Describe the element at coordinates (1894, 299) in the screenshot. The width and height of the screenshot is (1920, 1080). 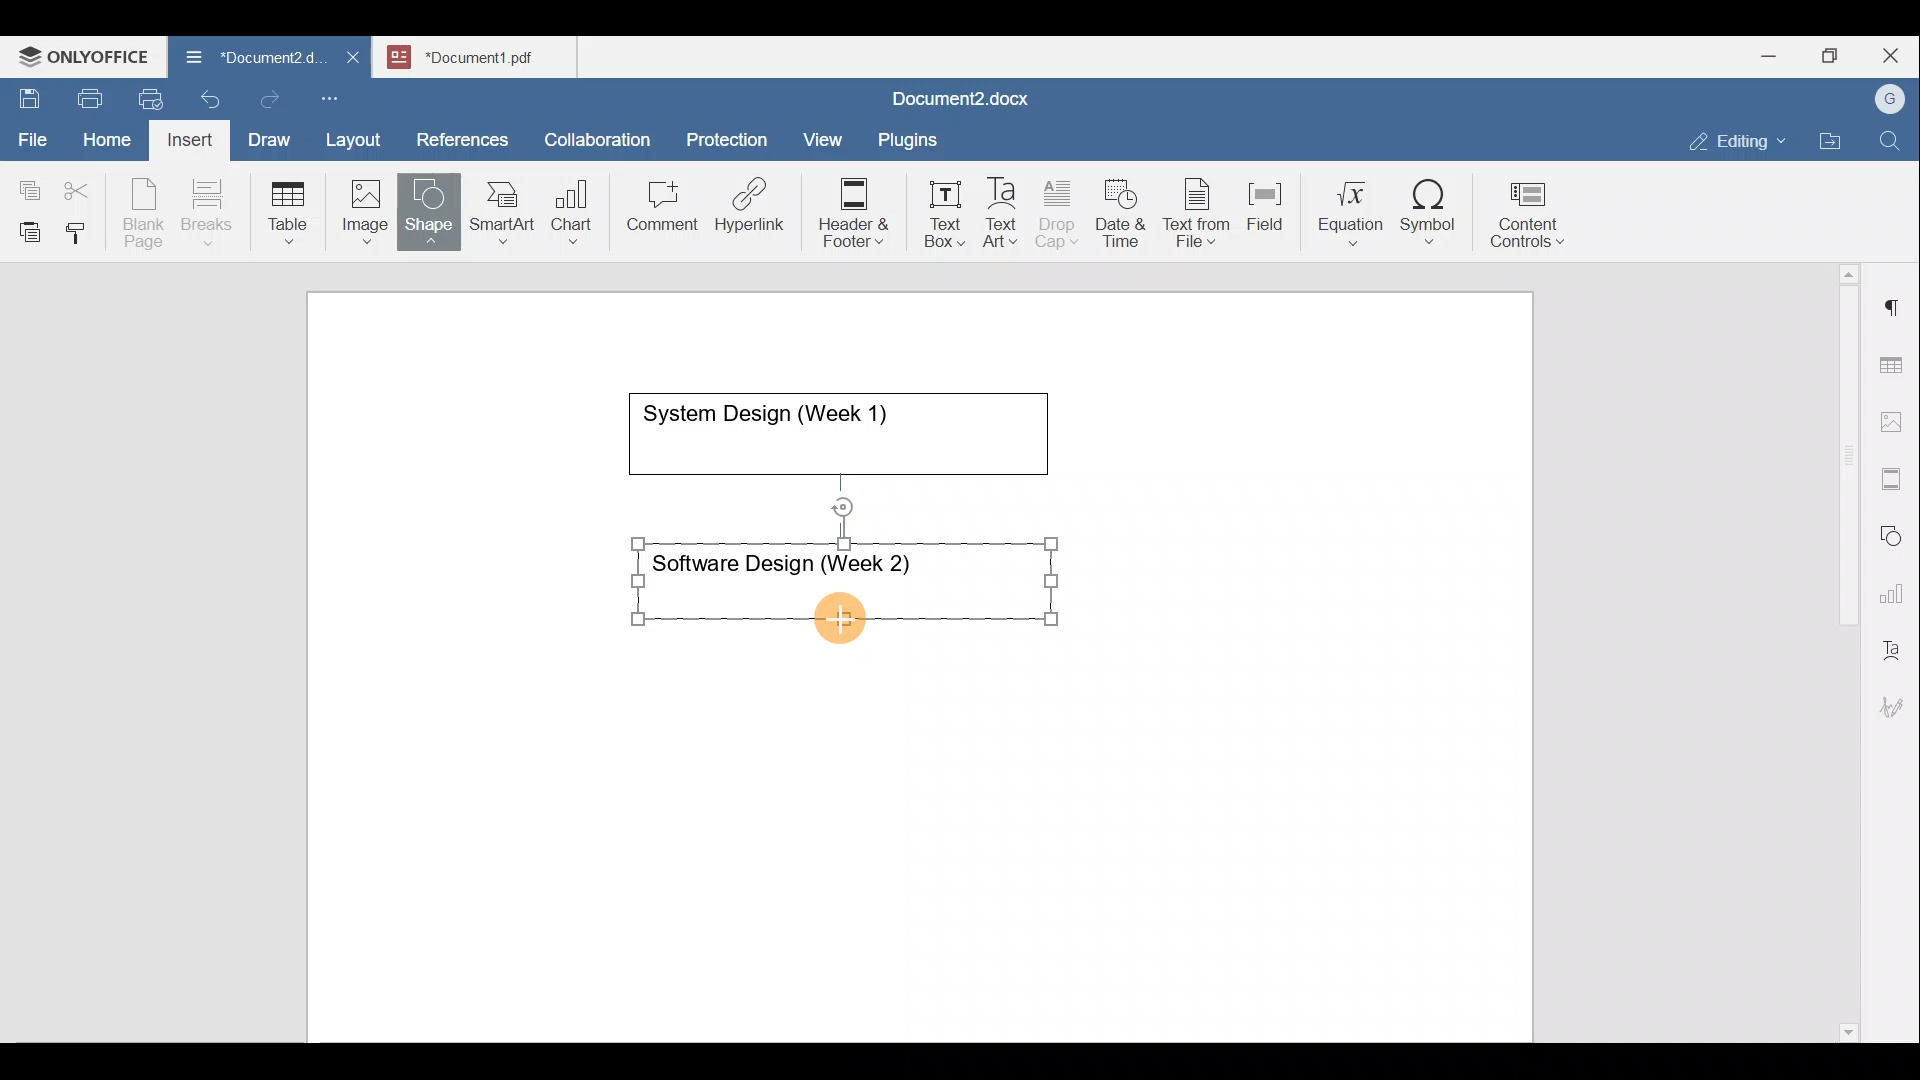
I see `Paragraph settings` at that location.